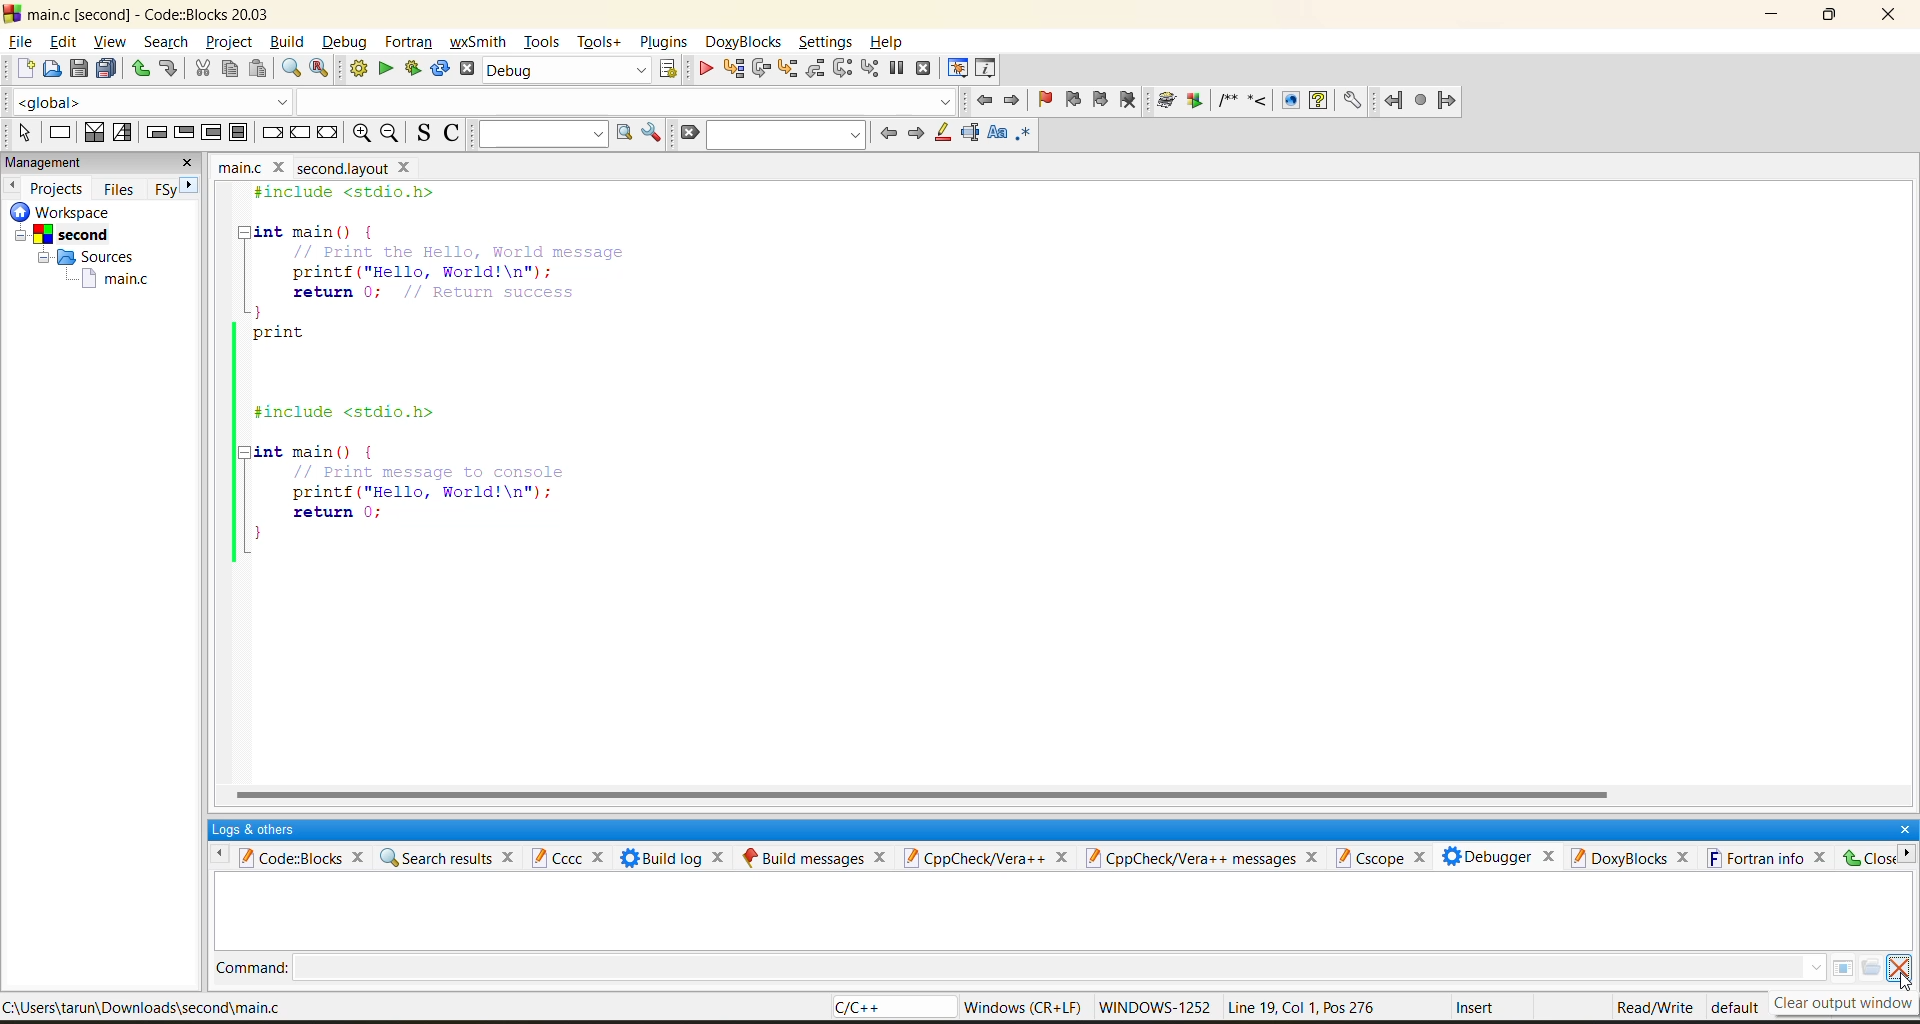 The height and width of the screenshot is (1024, 1920). I want to click on projects, so click(60, 187).